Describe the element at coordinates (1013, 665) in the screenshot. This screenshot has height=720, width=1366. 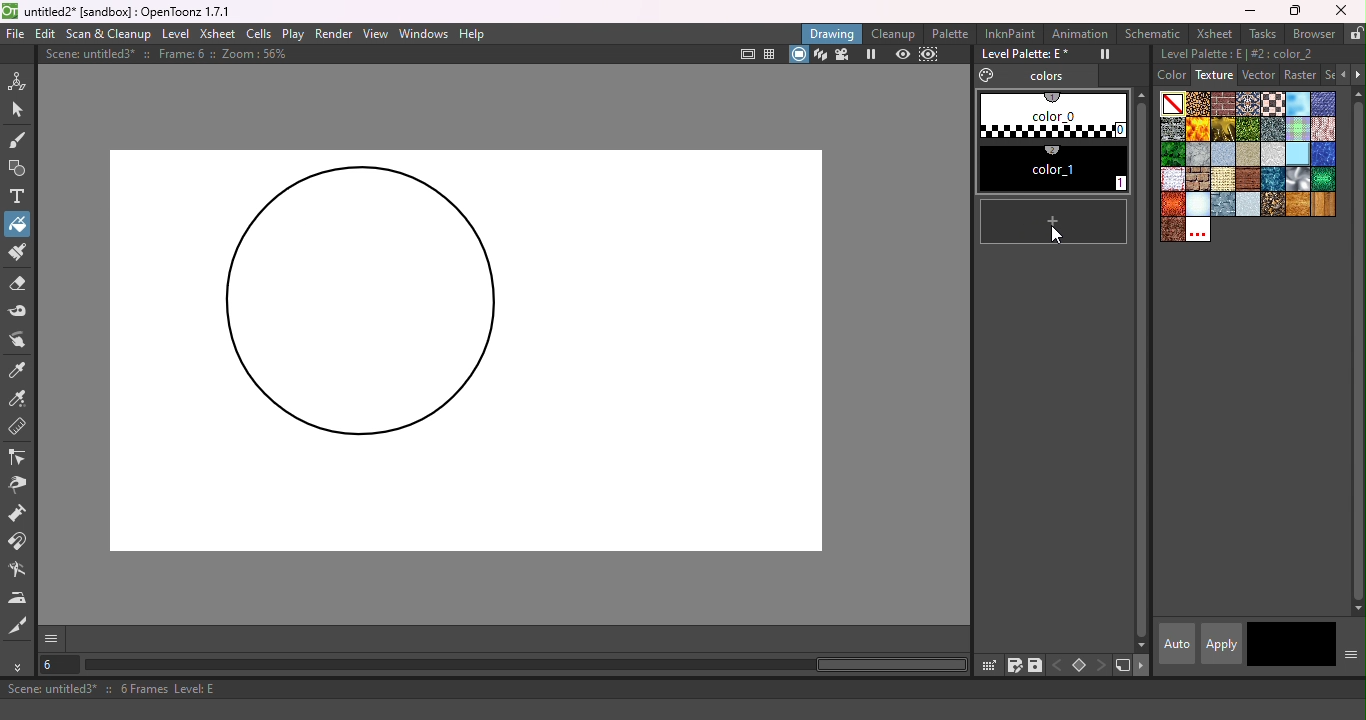
I see `save palette as` at that location.